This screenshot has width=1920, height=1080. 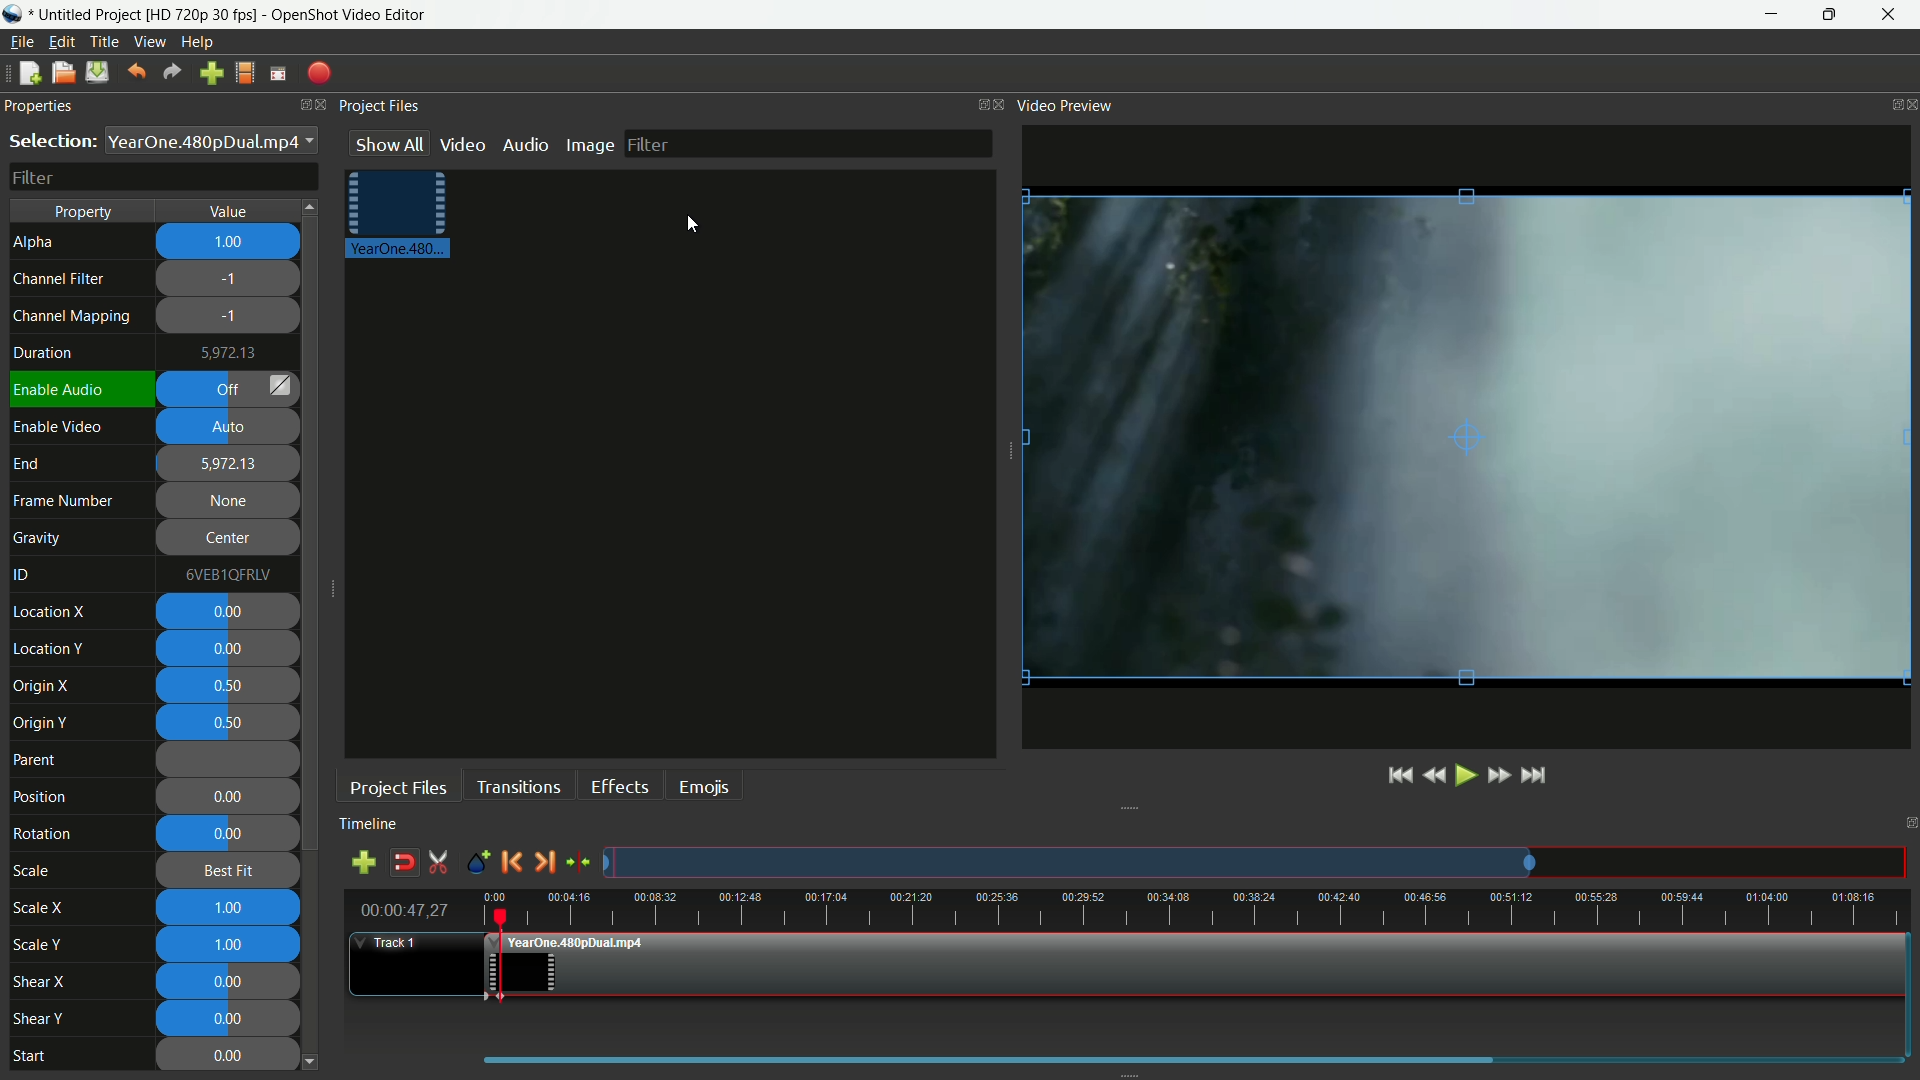 What do you see at coordinates (463, 142) in the screenshot?
I see `video` at bounding box center [463, 142].